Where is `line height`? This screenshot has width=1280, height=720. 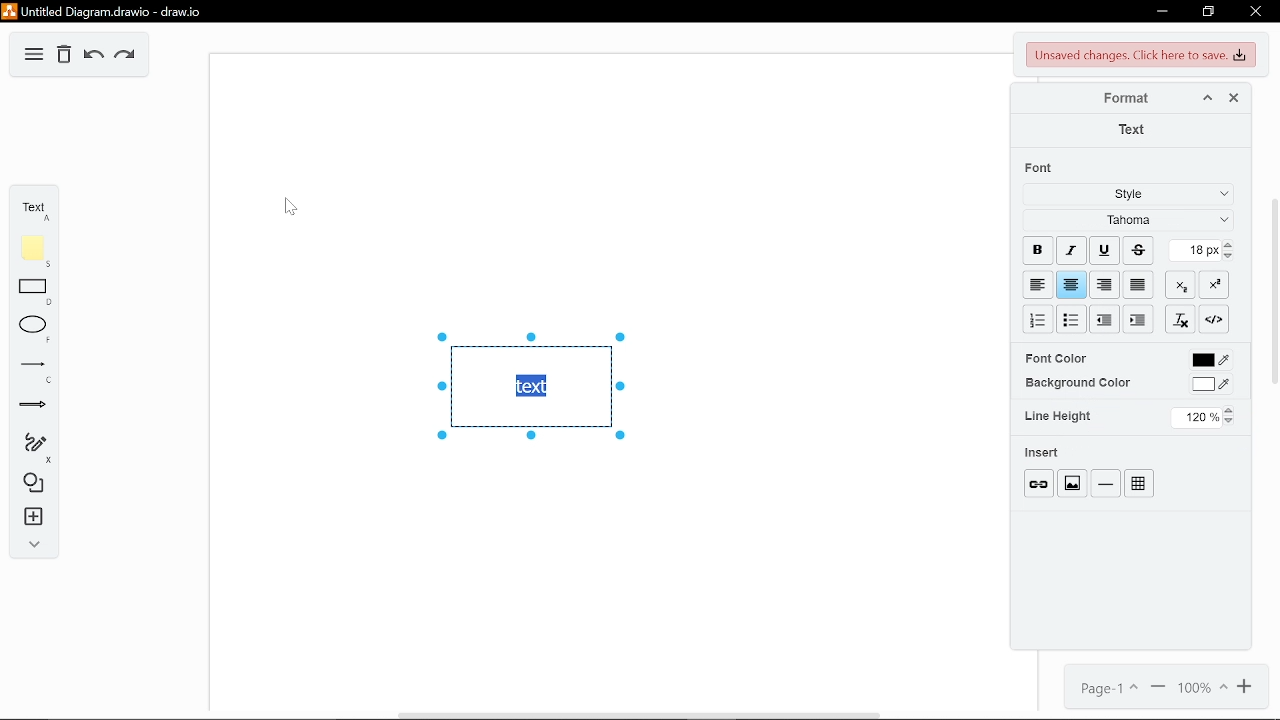
line height is located at coordinates (1058, 416).